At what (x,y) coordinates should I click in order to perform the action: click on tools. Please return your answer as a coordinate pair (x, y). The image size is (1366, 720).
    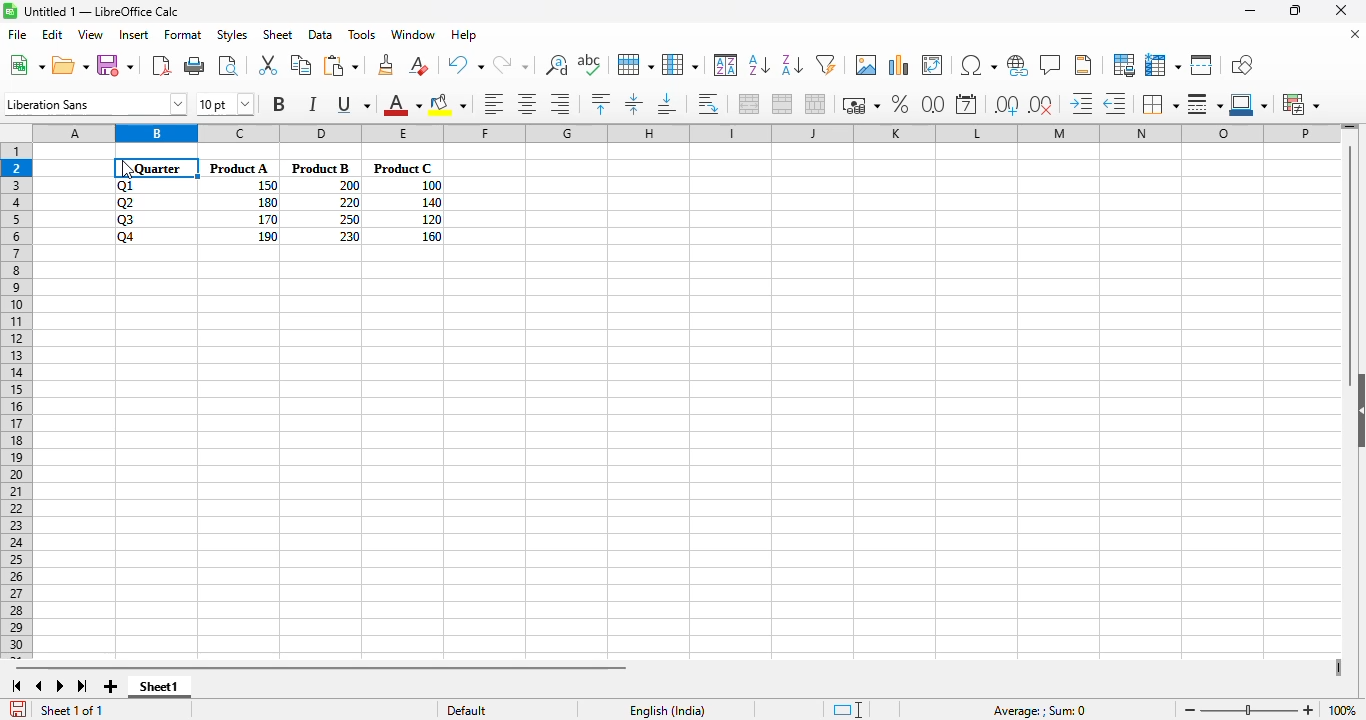
    Looking at the image, I should click on (361, 34).